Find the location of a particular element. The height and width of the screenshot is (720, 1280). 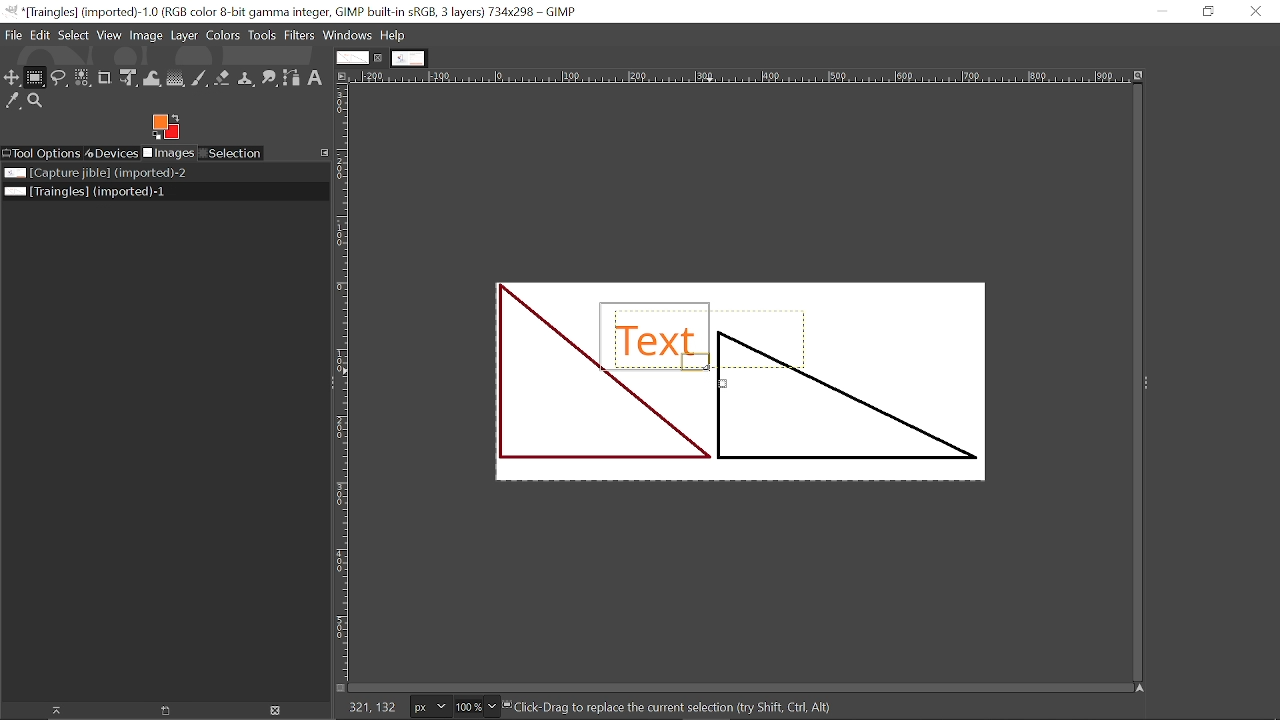

Minimize is located at coordinates (1157, 11).